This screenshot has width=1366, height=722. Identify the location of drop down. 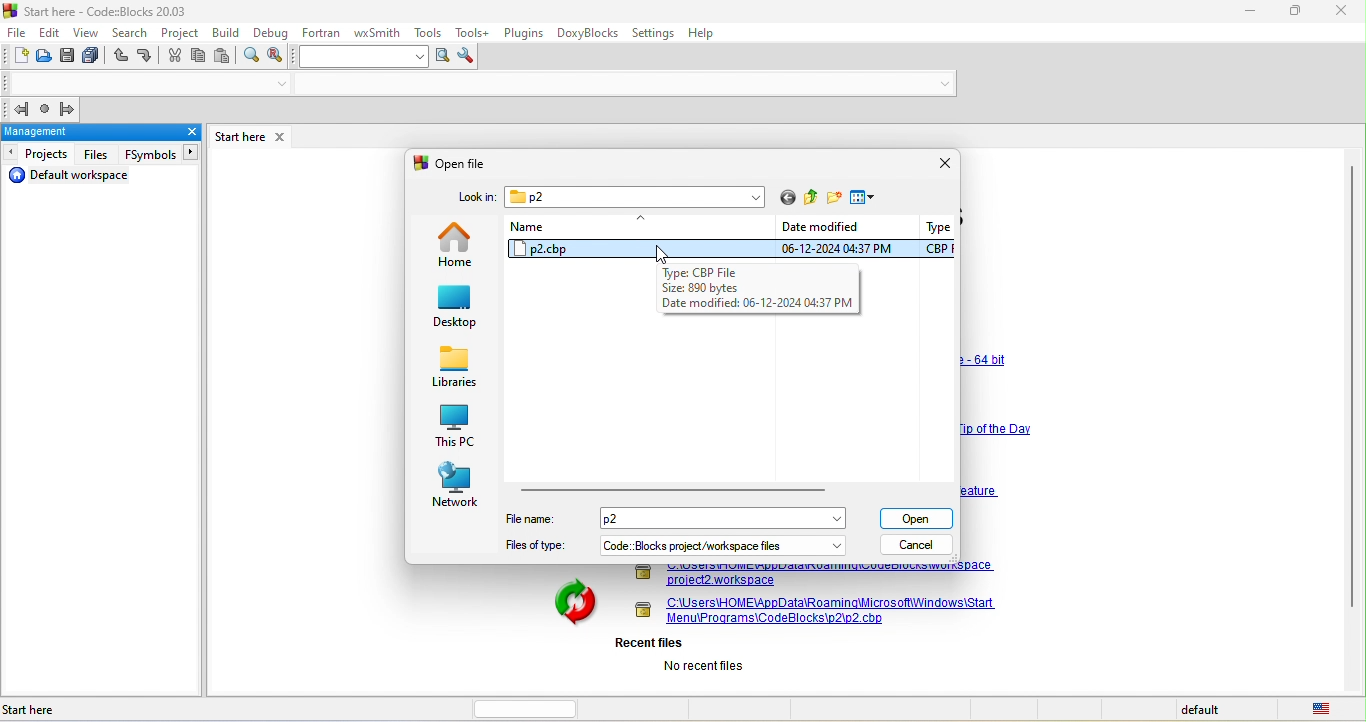
(277, 84).